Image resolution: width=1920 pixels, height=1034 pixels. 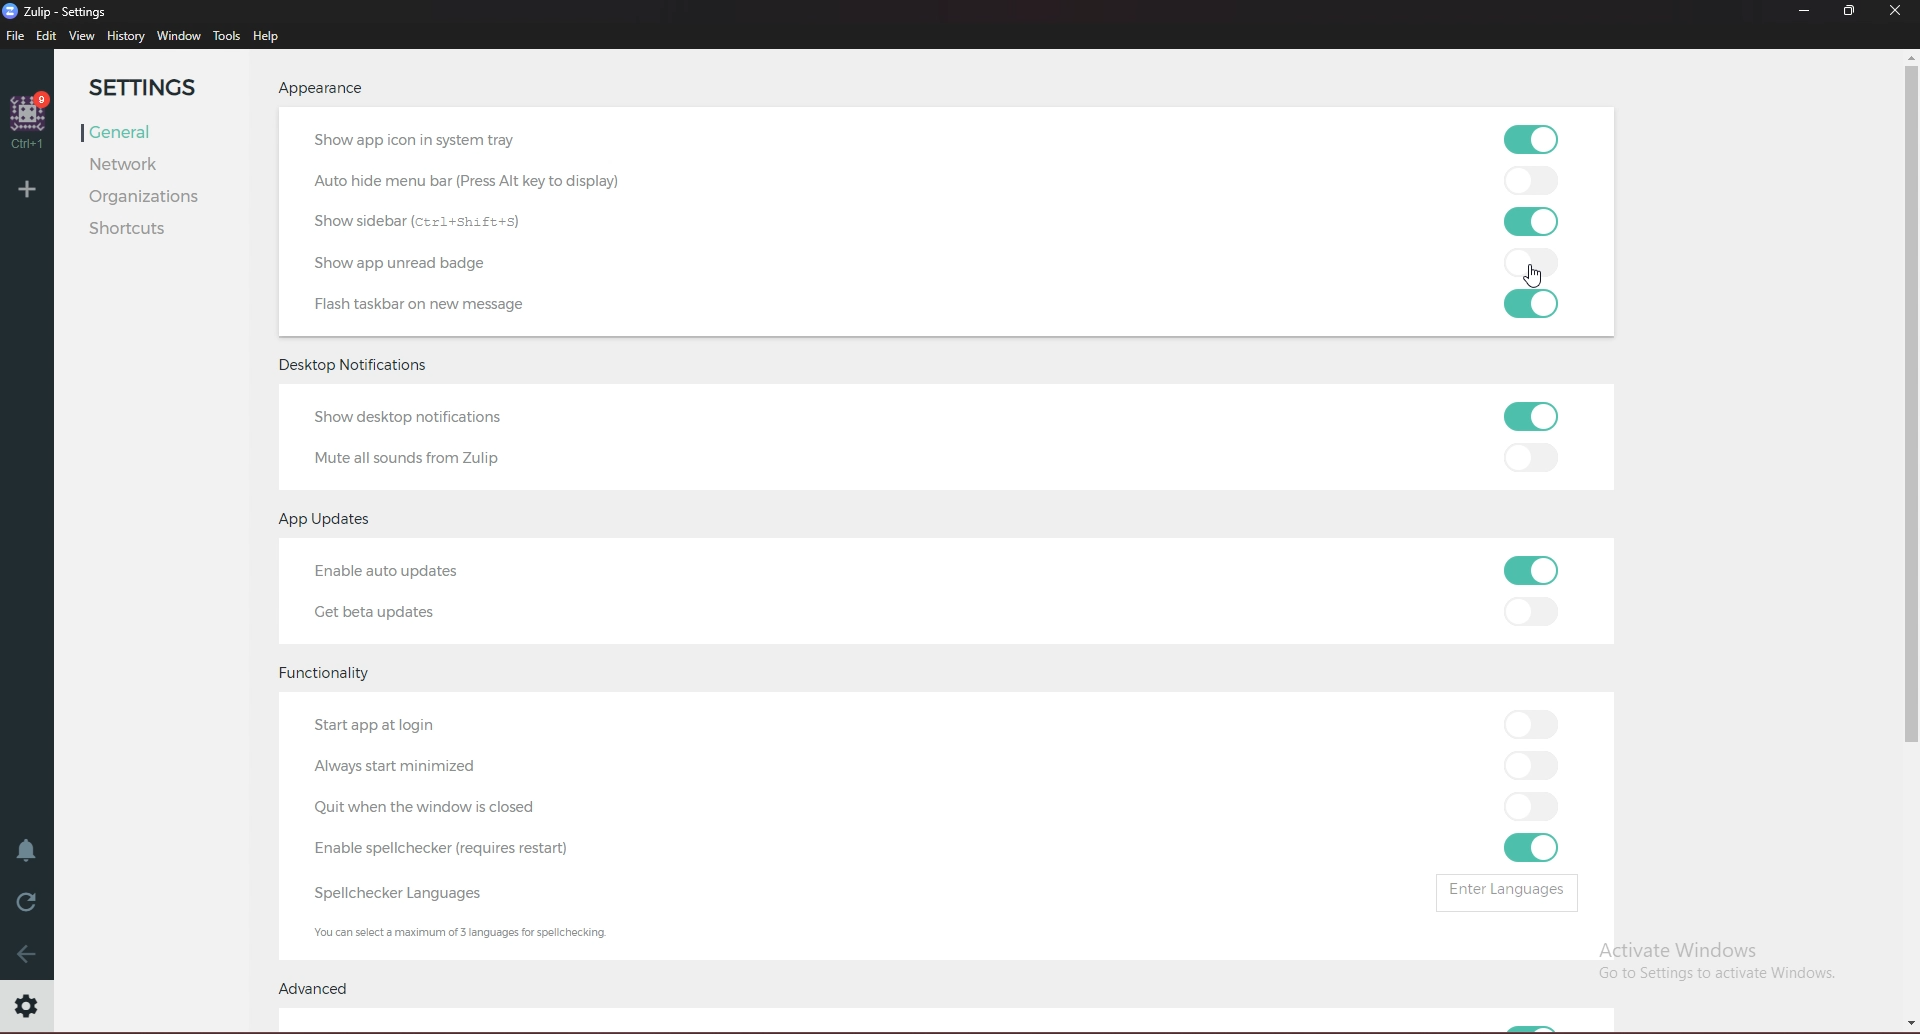 I want to click on toggle, so click(x=1537, y=568).